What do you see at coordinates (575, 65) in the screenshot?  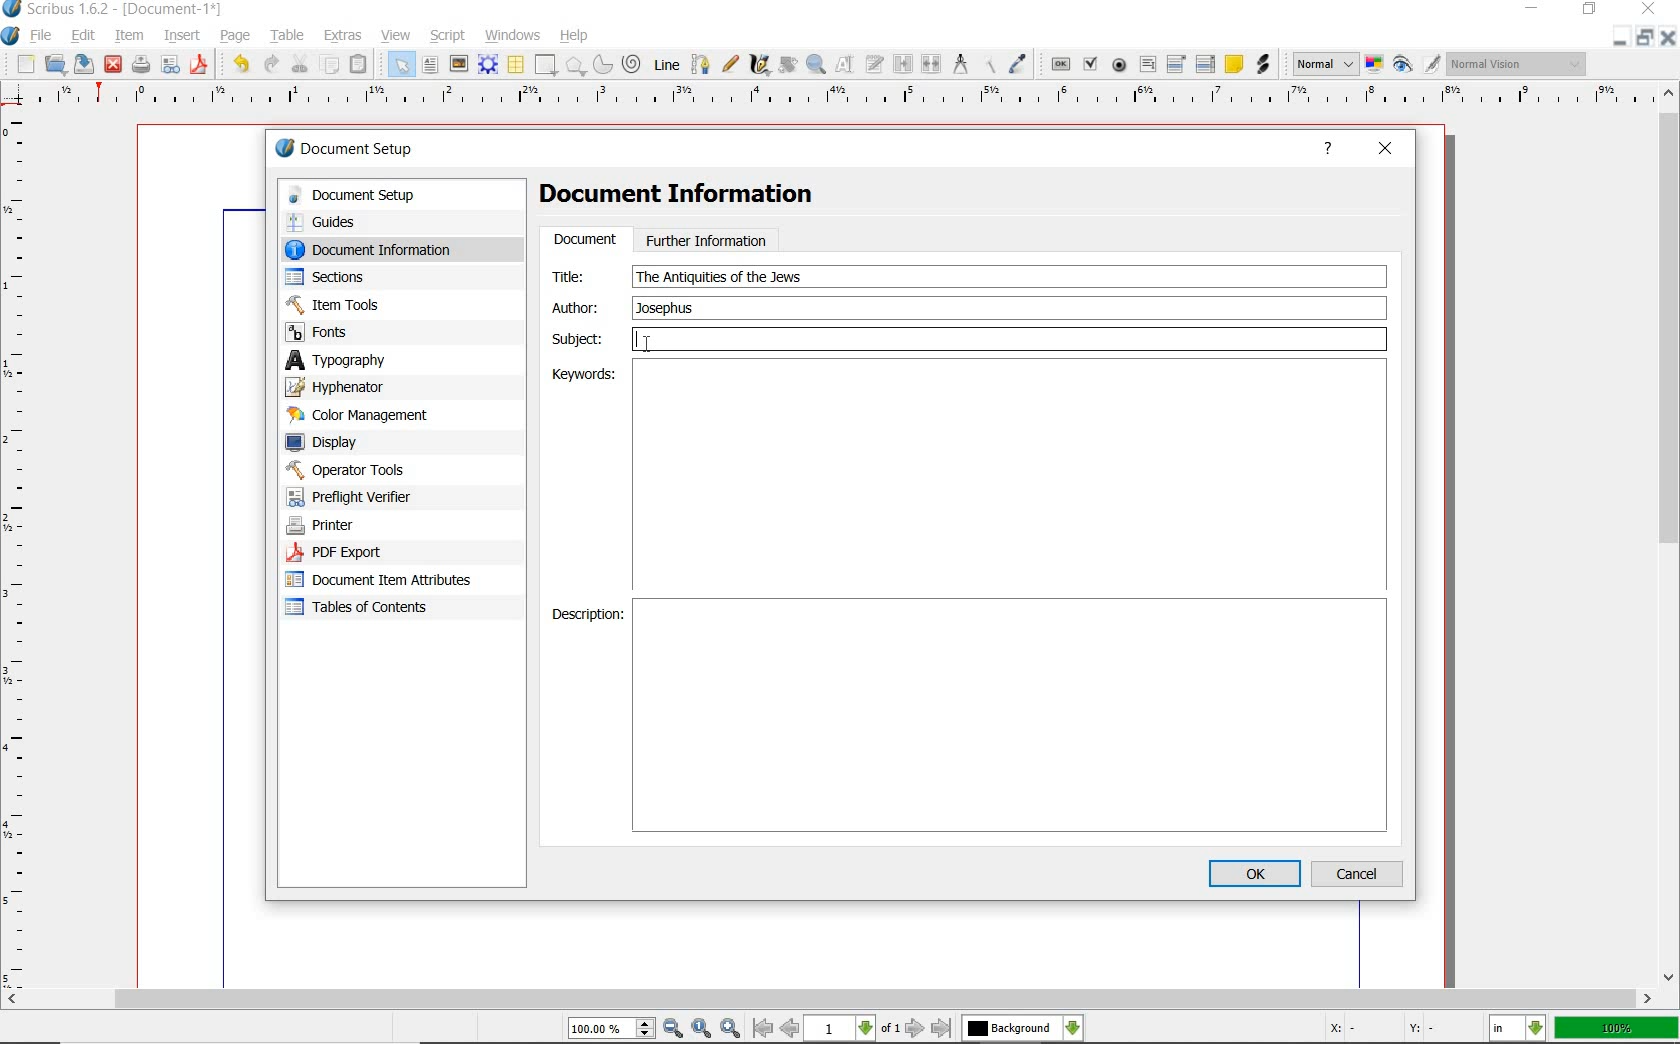 I see `shape` at bounding box center [575, 65].